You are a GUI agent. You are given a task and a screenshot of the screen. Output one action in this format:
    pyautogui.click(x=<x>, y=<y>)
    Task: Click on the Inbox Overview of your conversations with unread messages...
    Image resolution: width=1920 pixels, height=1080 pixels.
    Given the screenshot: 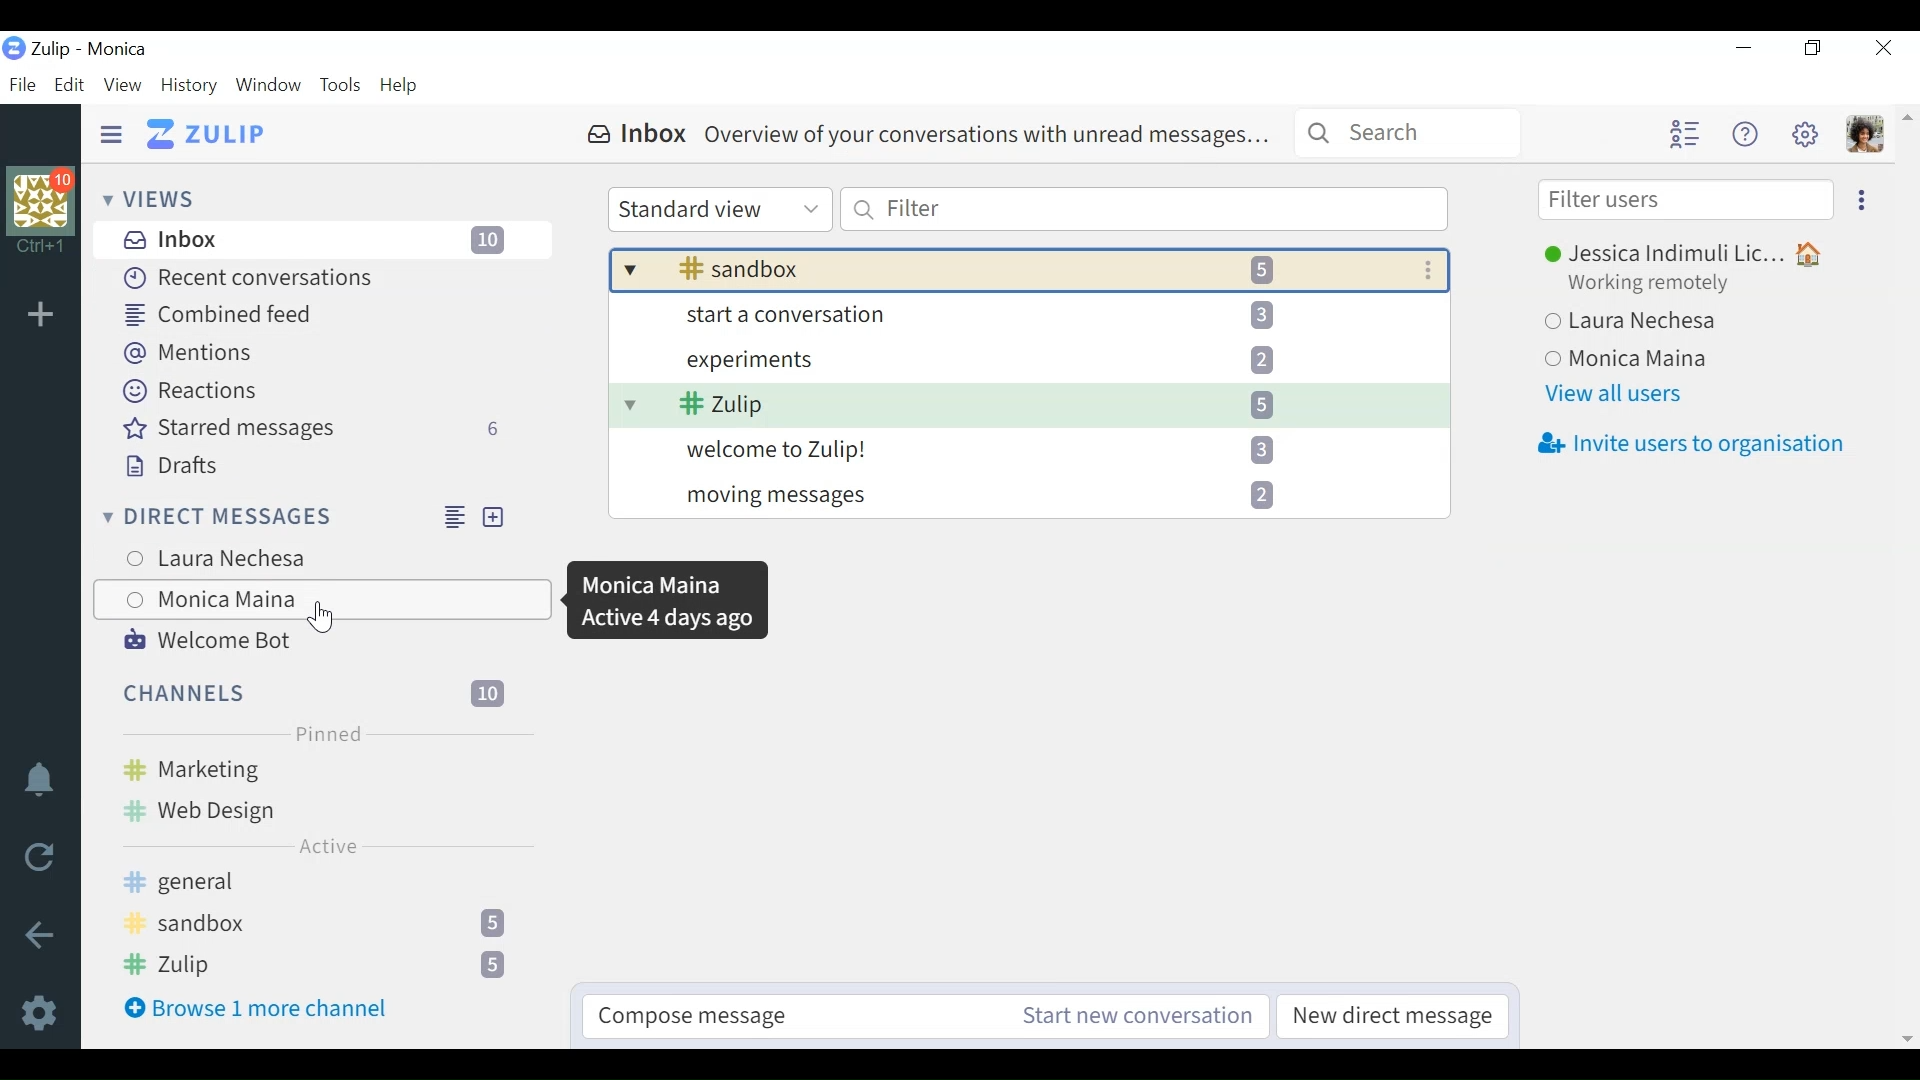 What is the action you would take?
    pyautogui.click(x=934, y=133)
    